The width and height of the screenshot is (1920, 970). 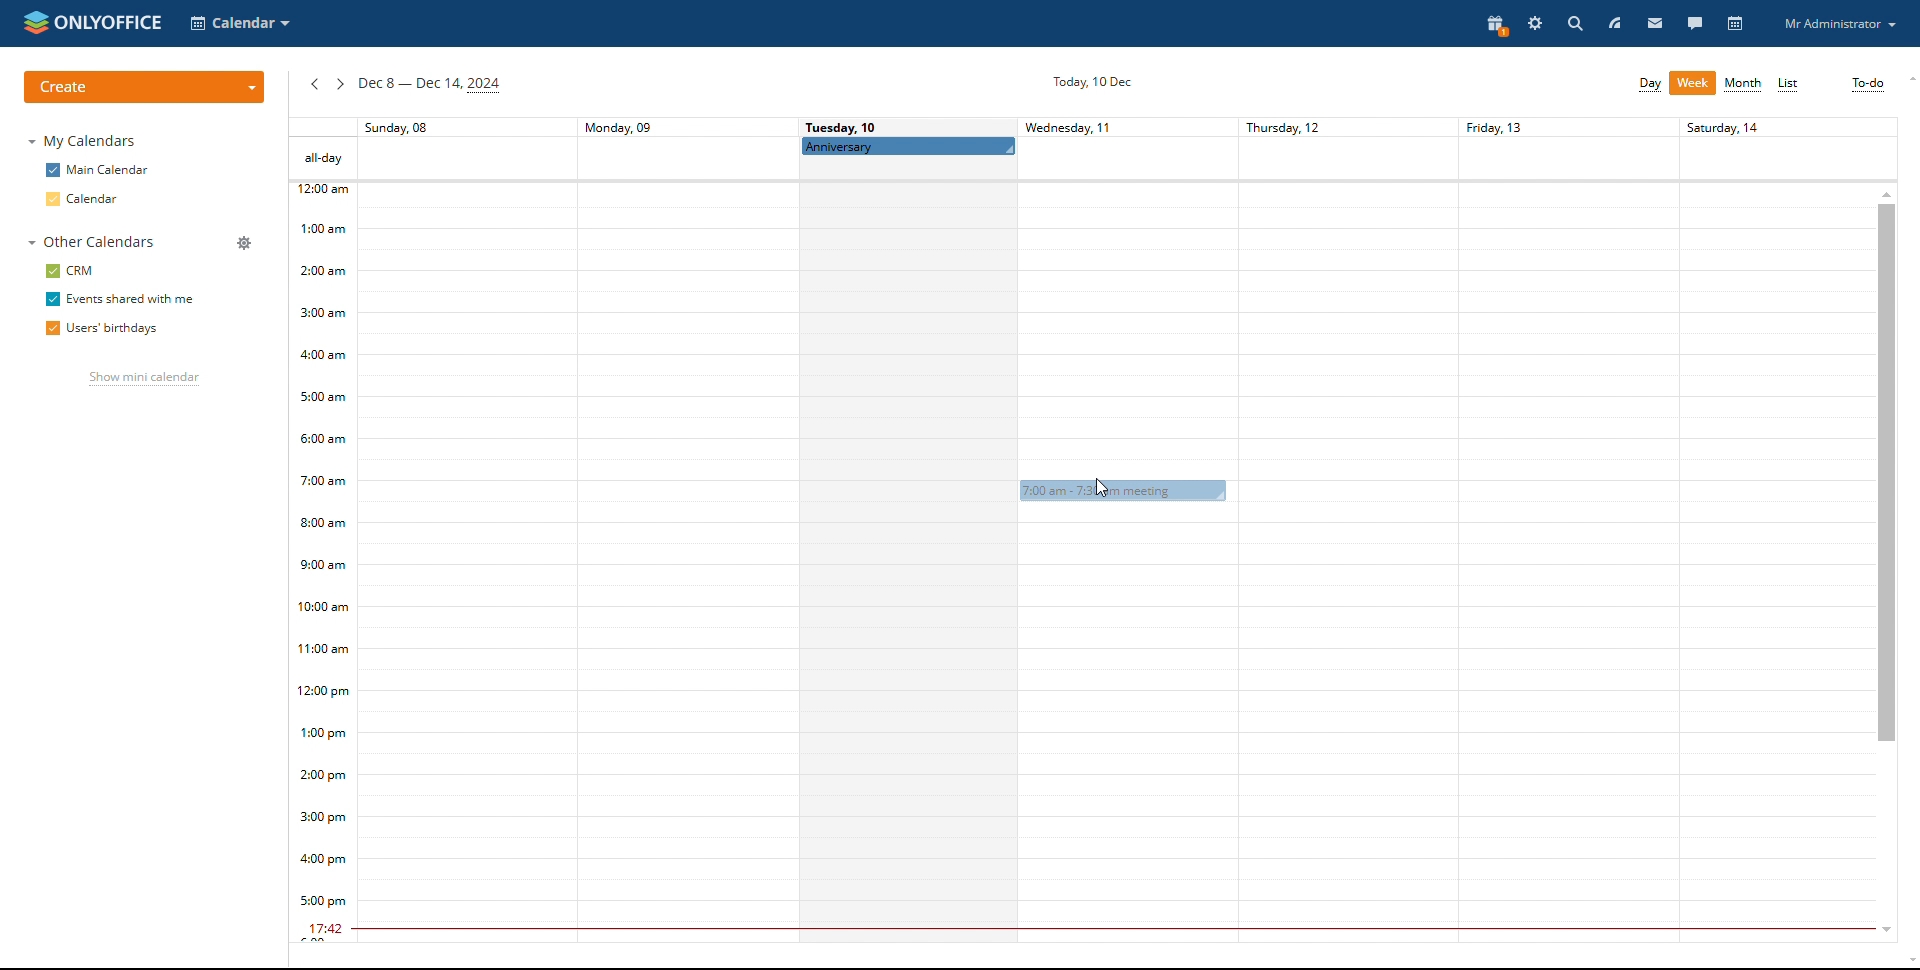 I want to click on month view, so click(x=1744, y=84).